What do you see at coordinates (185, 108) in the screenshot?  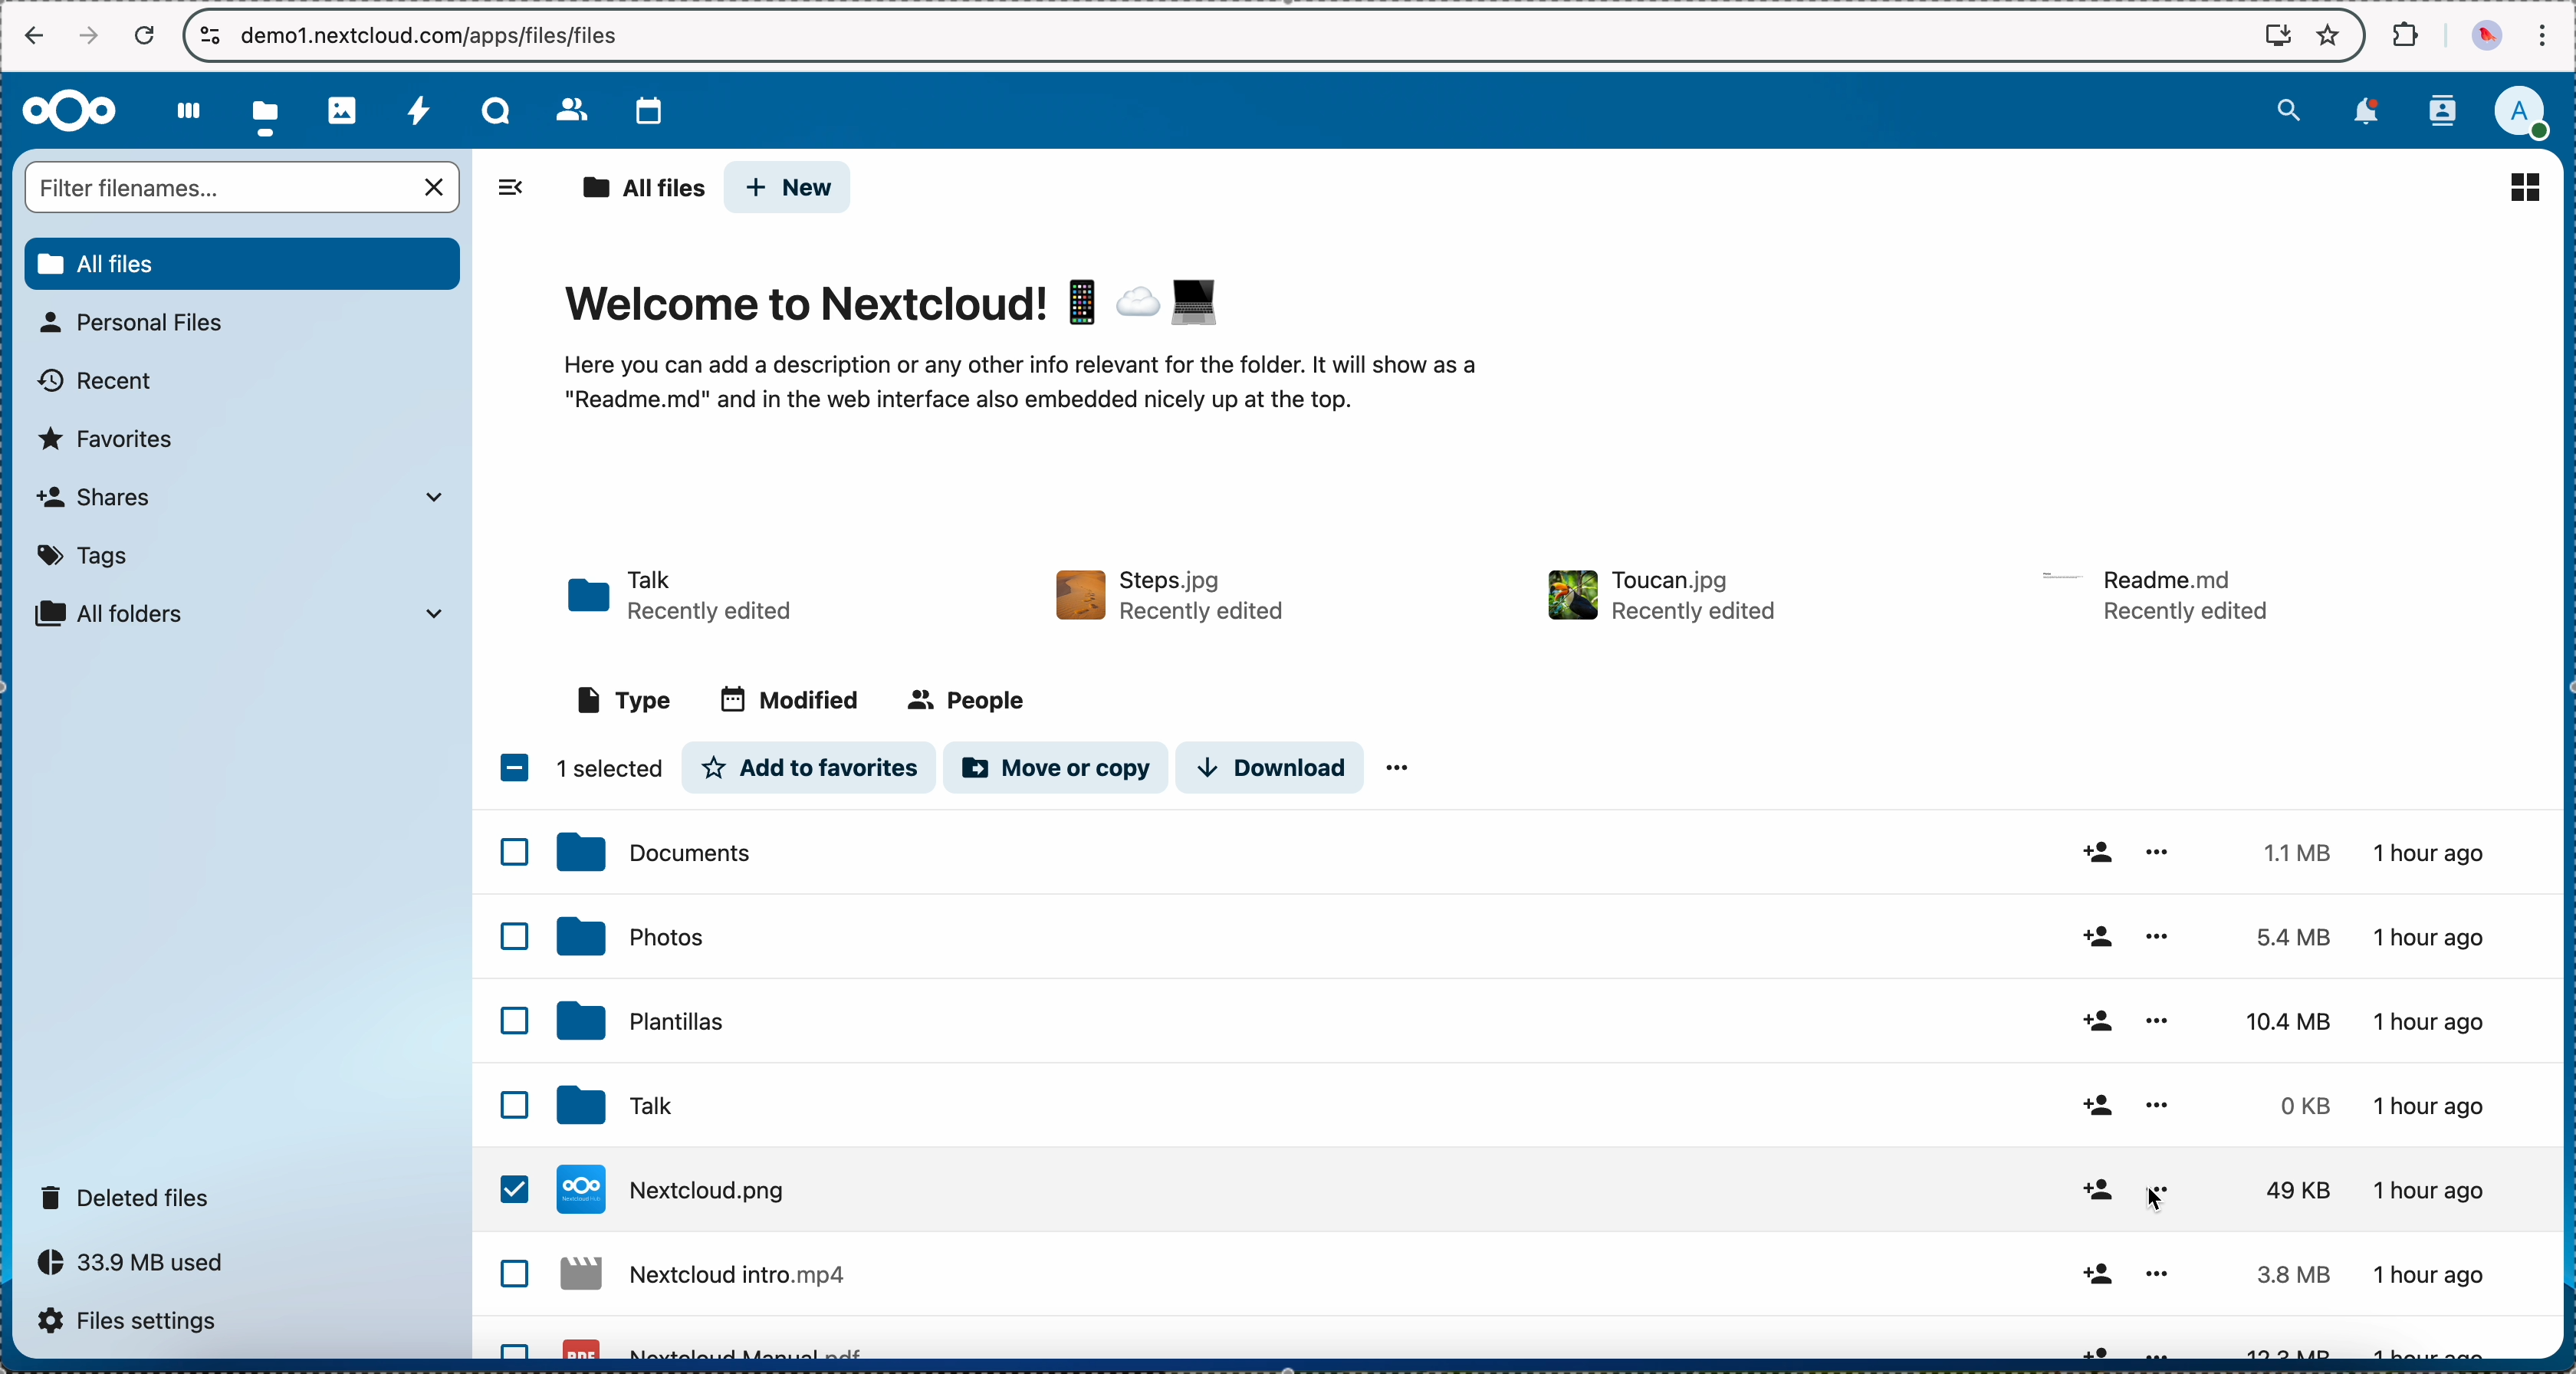 I see `dashboard` at bounding box center [185, 108].